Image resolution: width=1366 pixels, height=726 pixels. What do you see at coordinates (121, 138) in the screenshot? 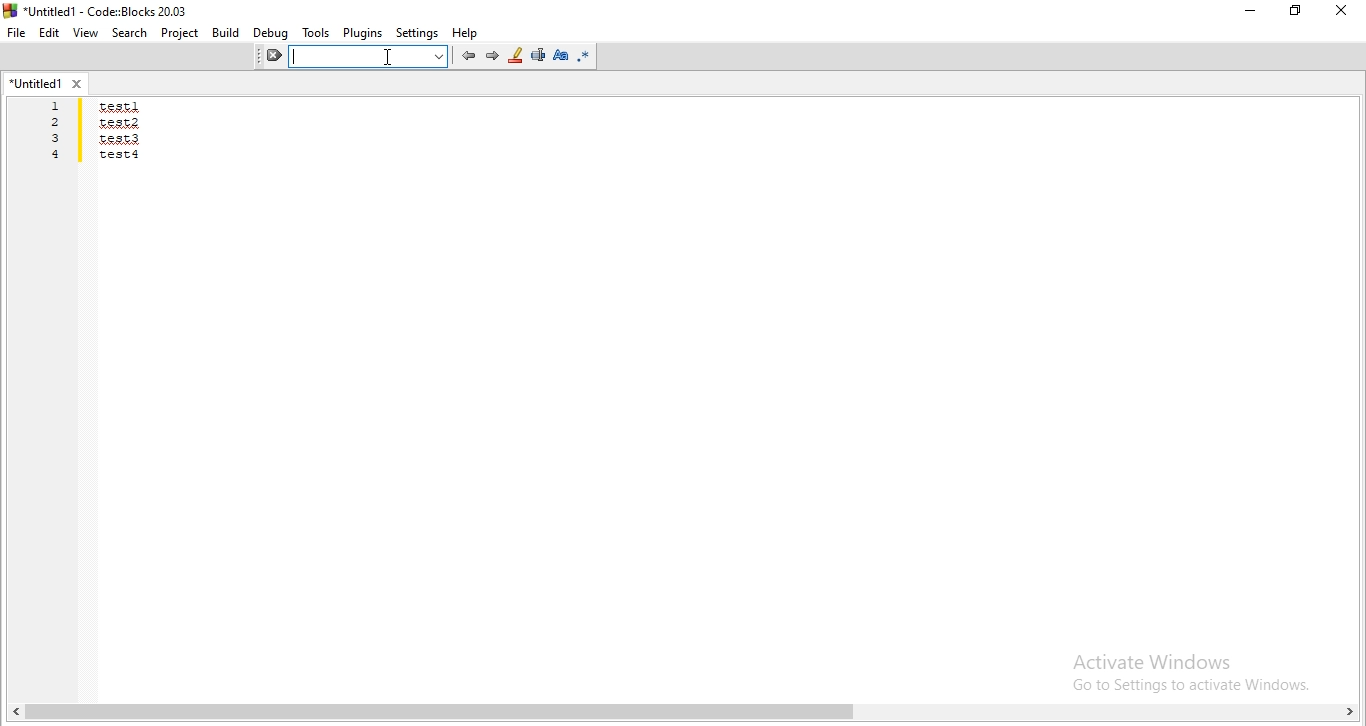
I see `test3` at bounding box center [121, 138].